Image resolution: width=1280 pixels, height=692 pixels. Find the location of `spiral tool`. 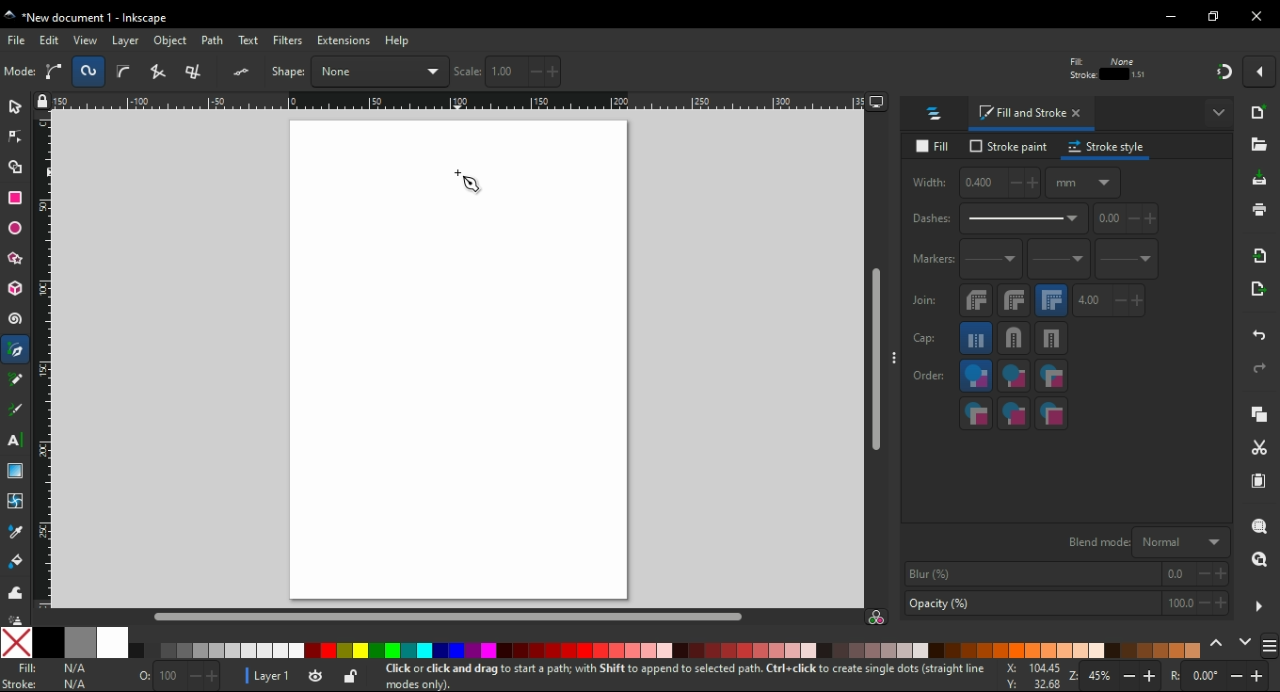

spiral tool is located at coordinates (17, 319).